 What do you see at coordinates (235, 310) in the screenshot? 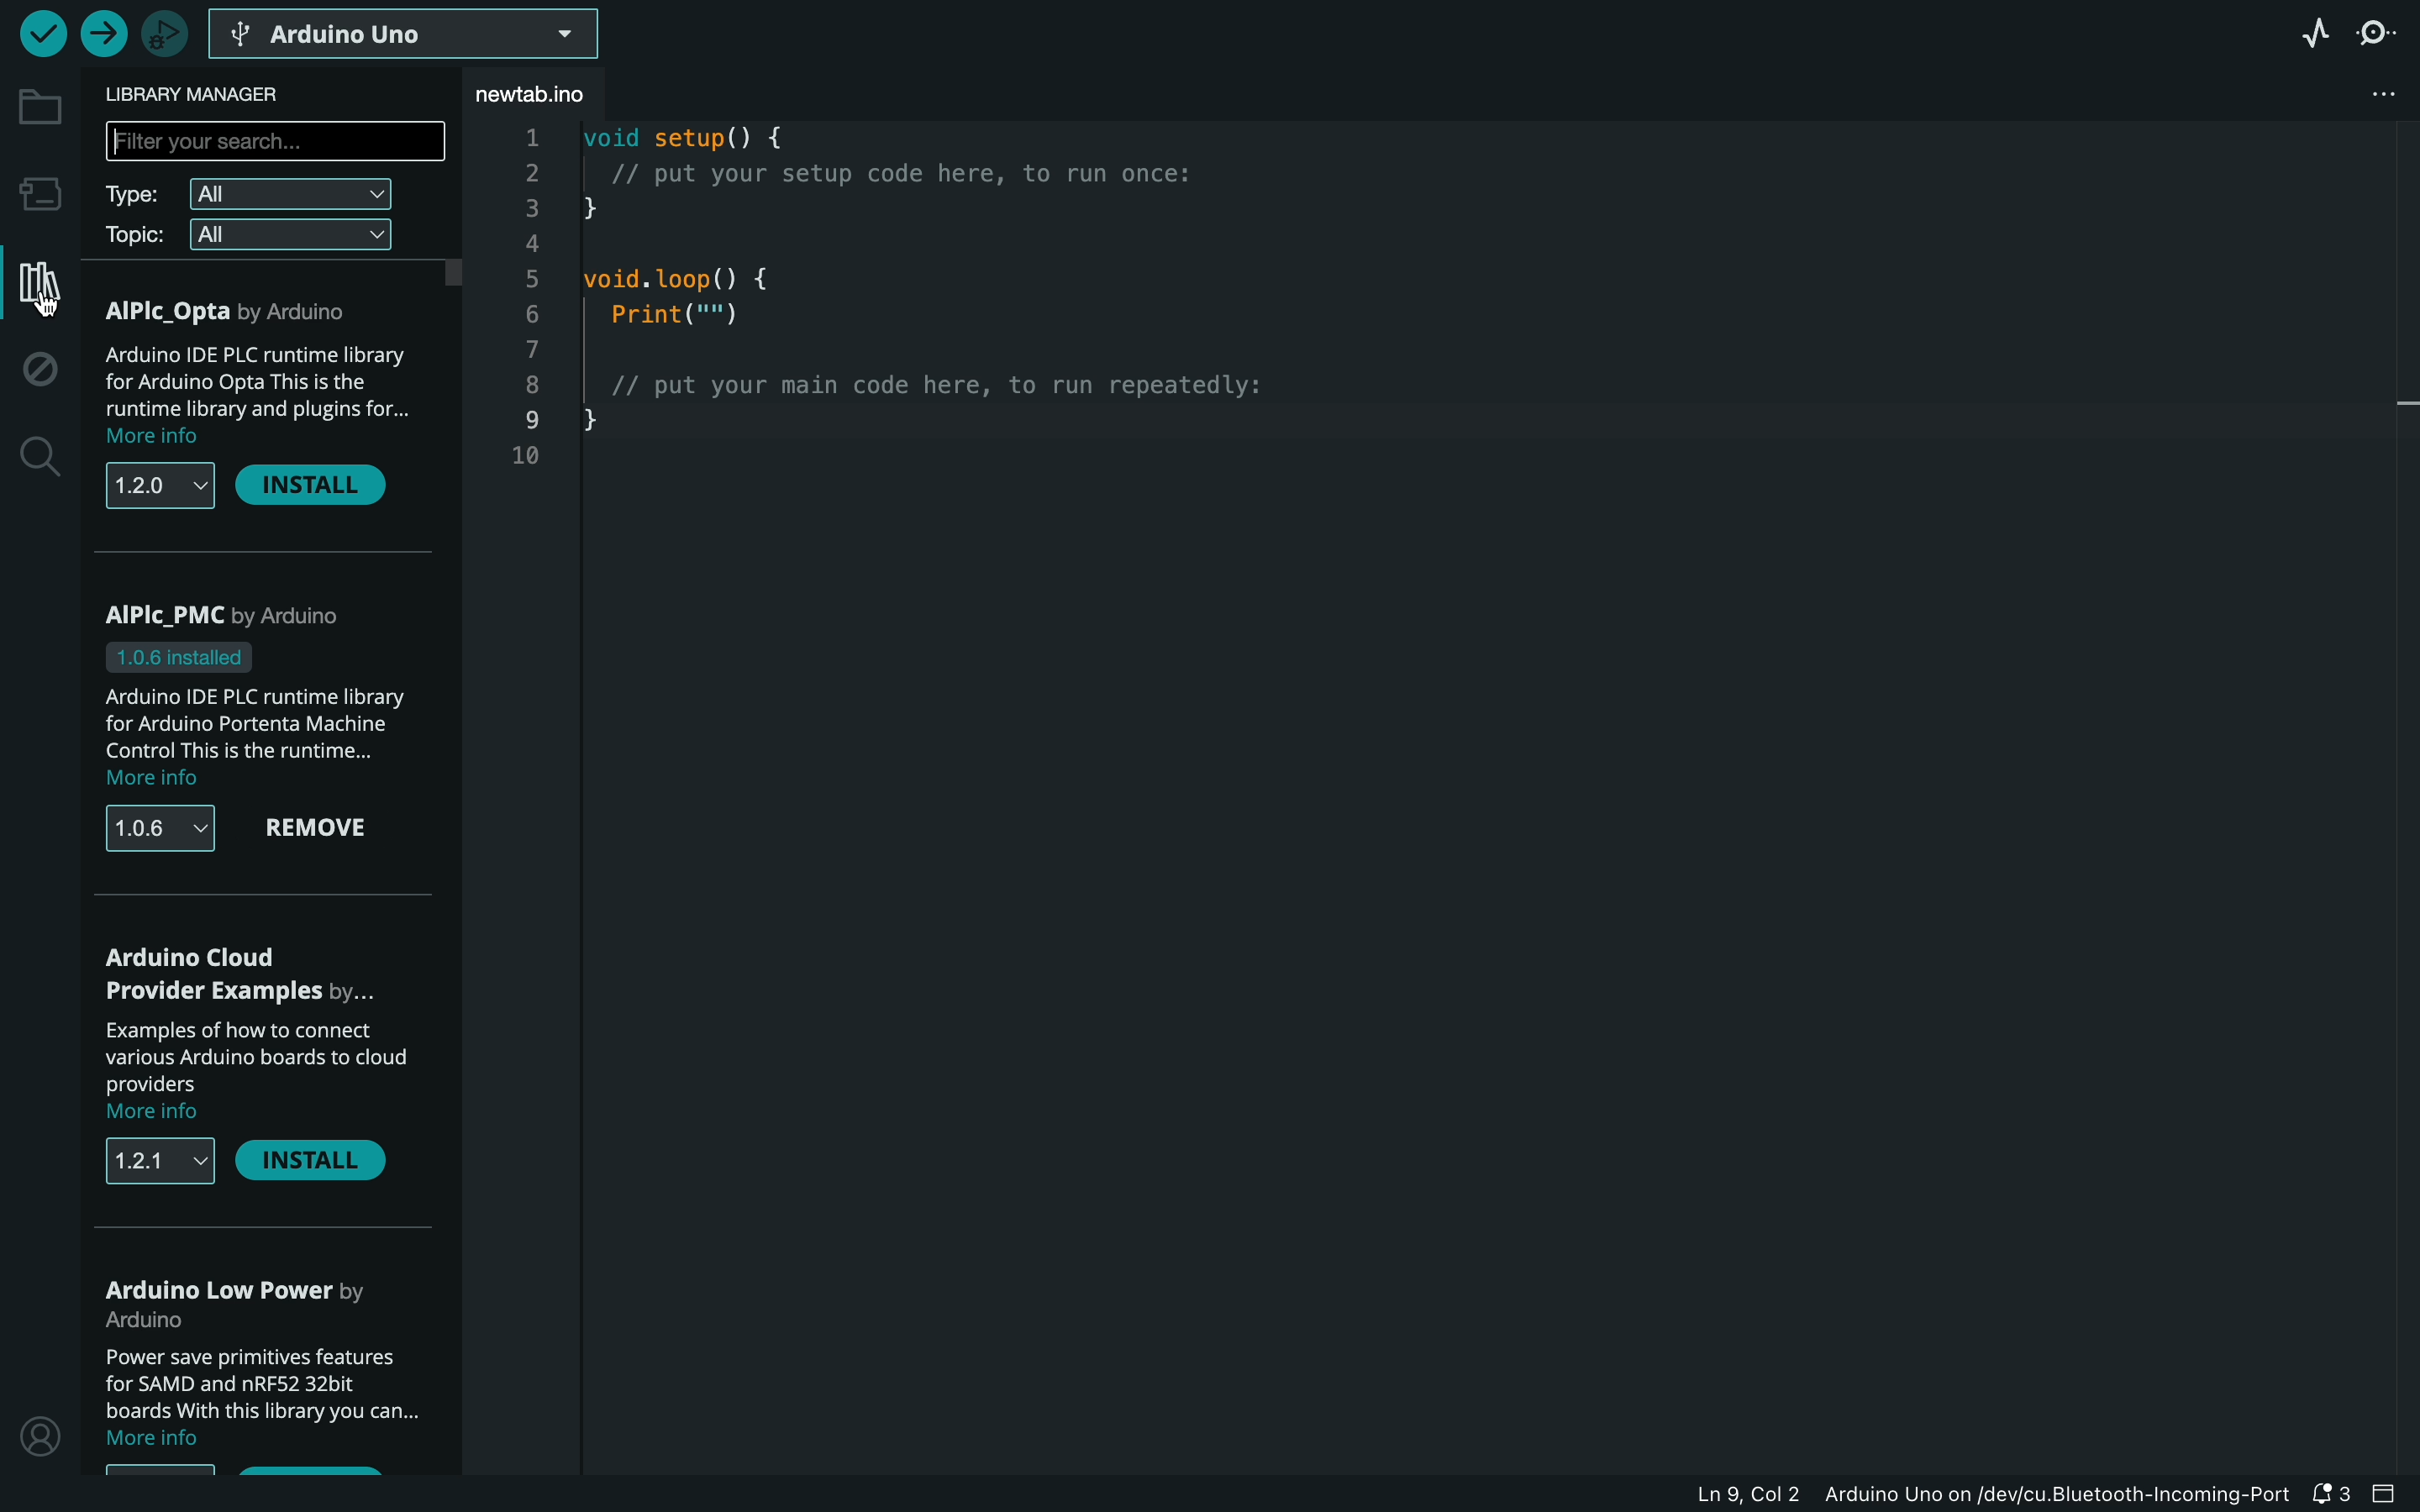
I see `alpc opta` at bounding box center [235, 310].